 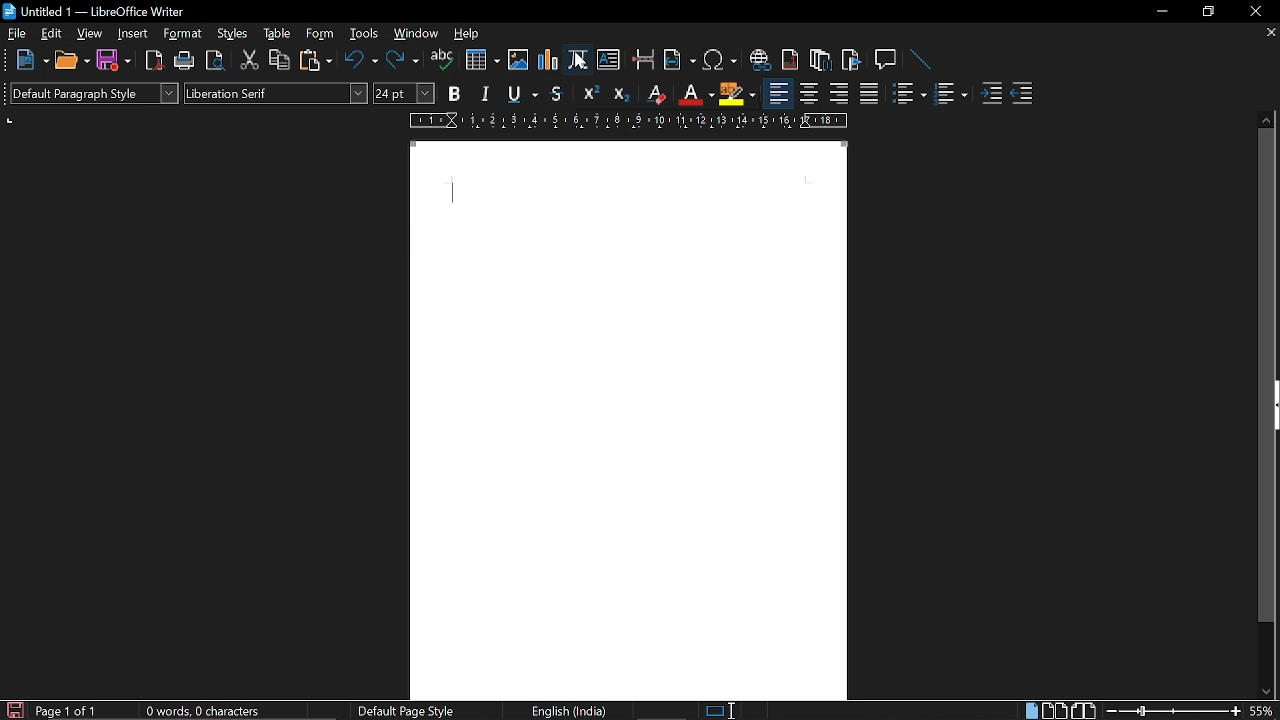 What do you see at coordinates (454, 94) in the screenshot?
I see `bold` at bounding box center [454, 94].